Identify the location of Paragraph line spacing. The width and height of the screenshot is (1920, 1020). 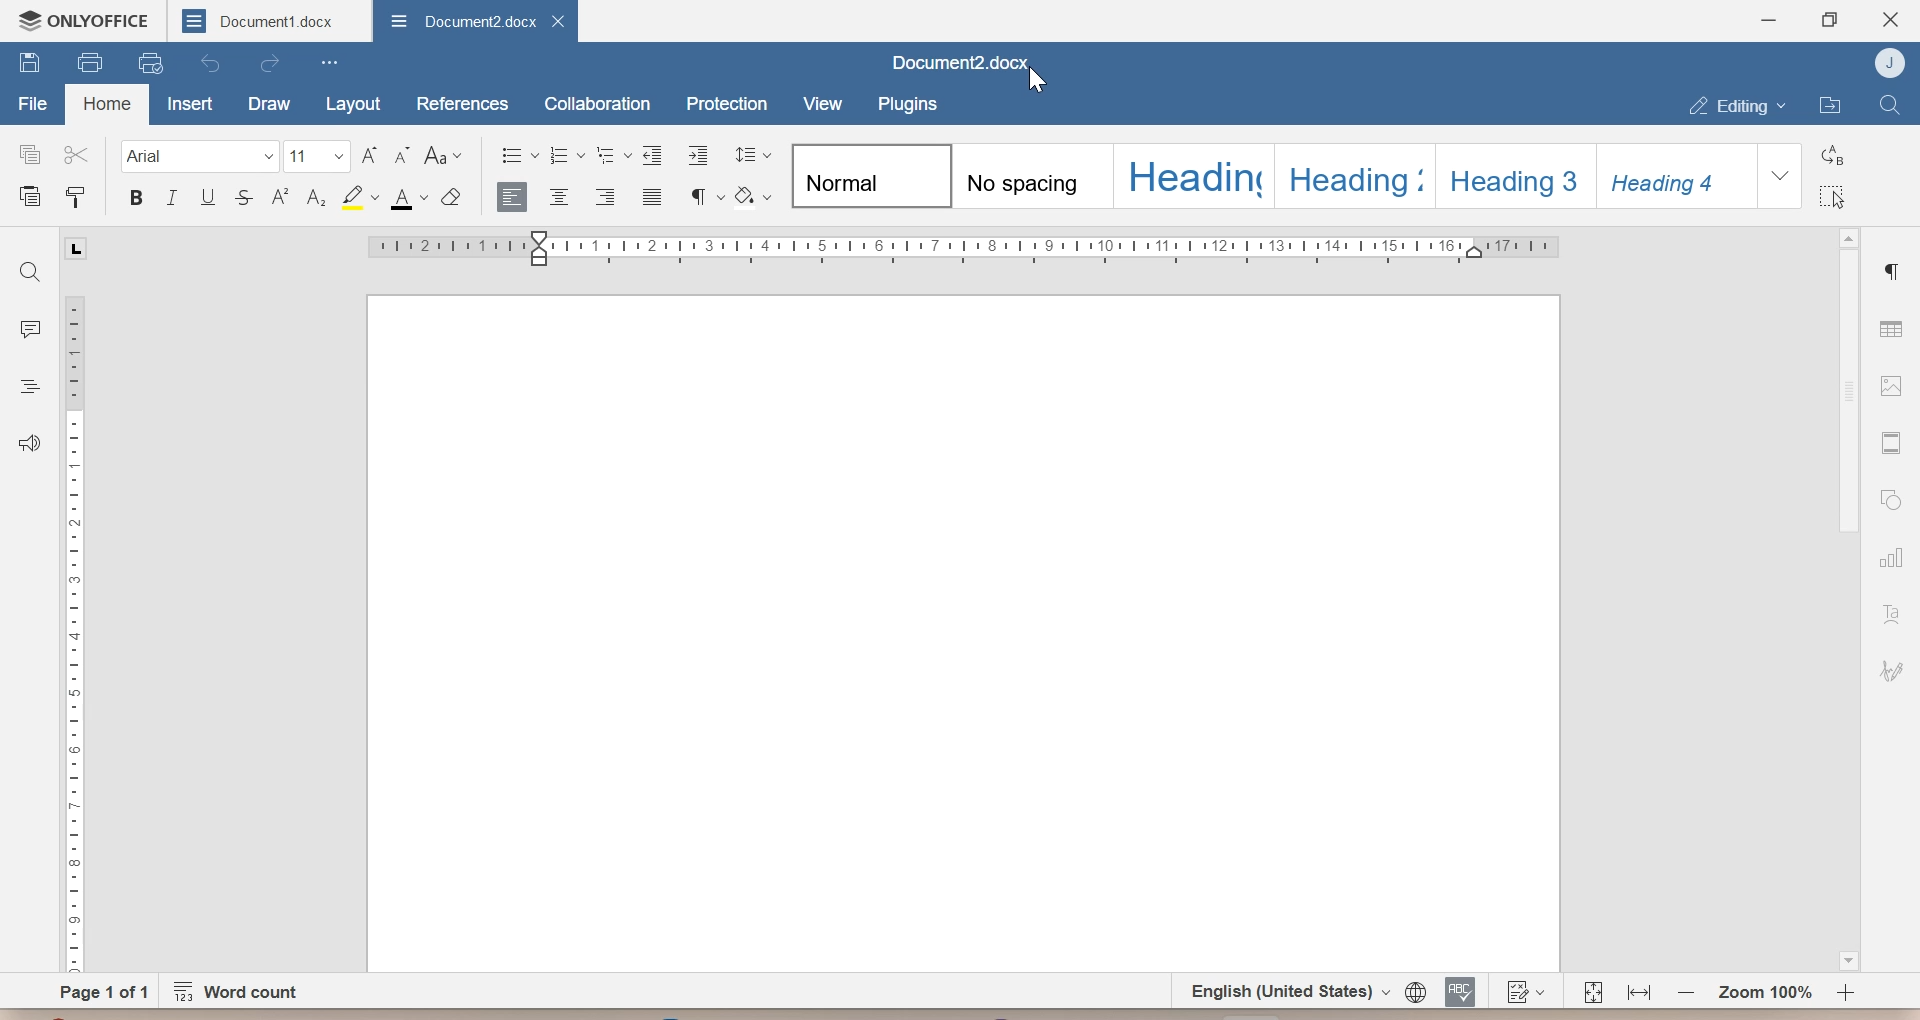
(750, 155).